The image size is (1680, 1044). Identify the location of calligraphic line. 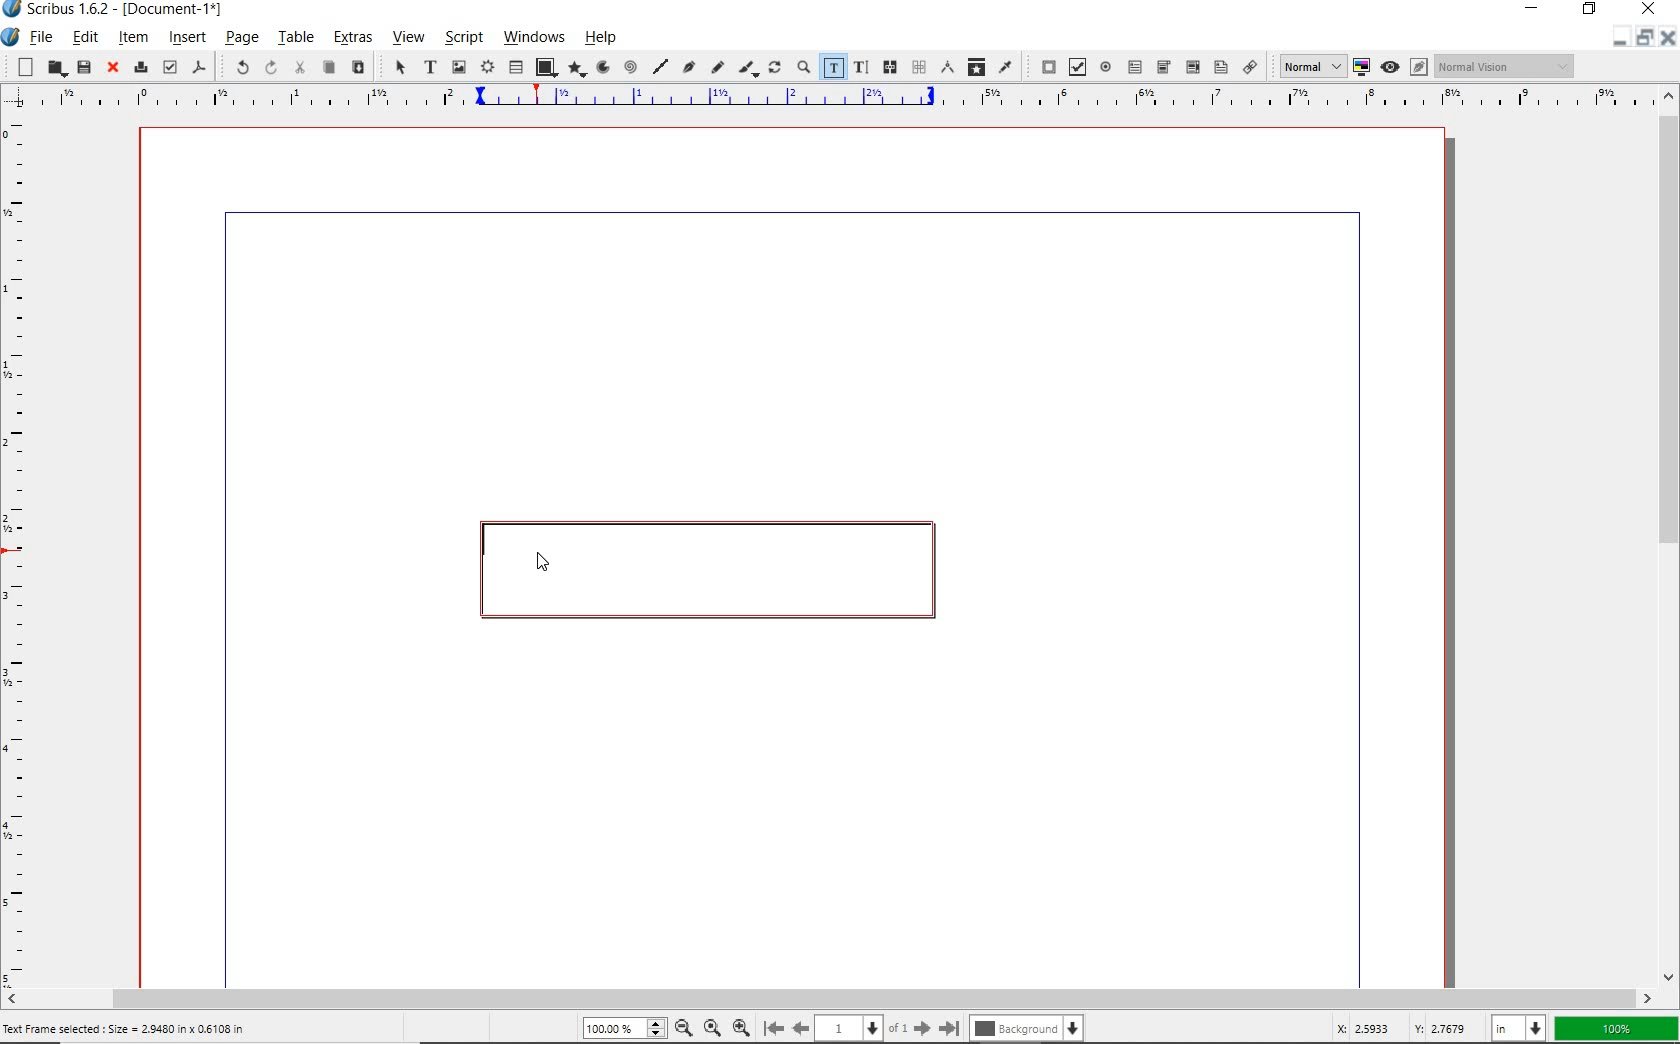
(748, 69).